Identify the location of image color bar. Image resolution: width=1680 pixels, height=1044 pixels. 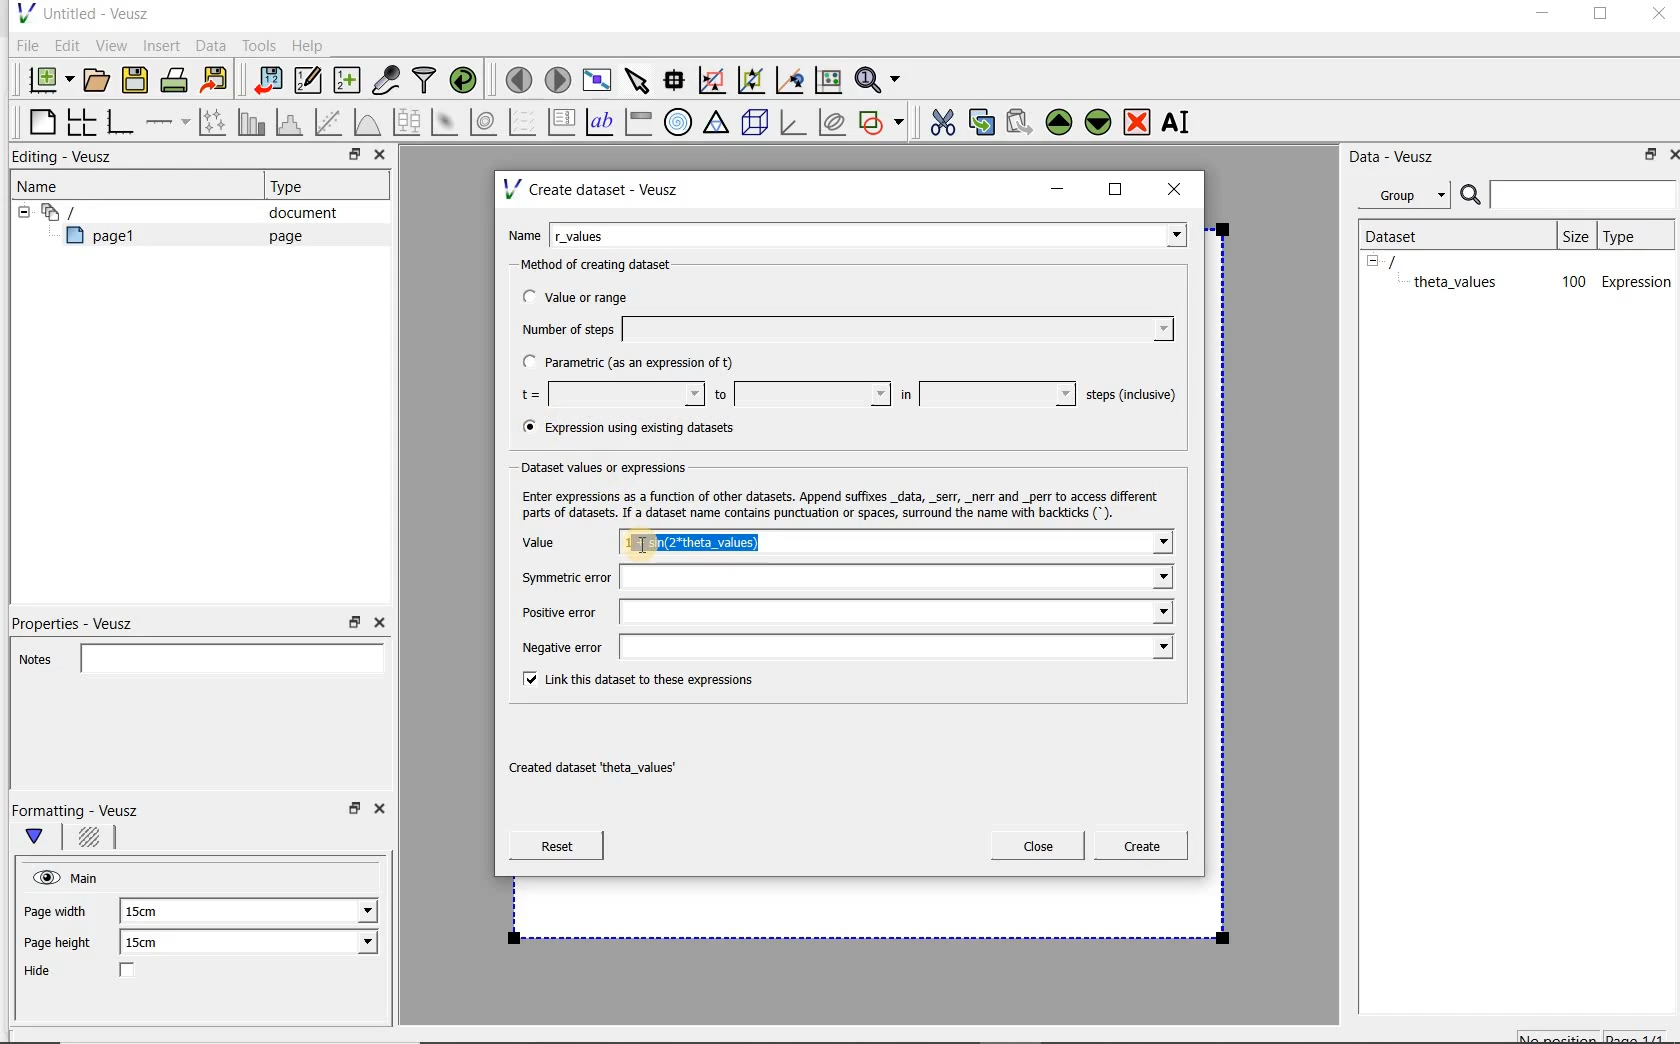
(638, 122).